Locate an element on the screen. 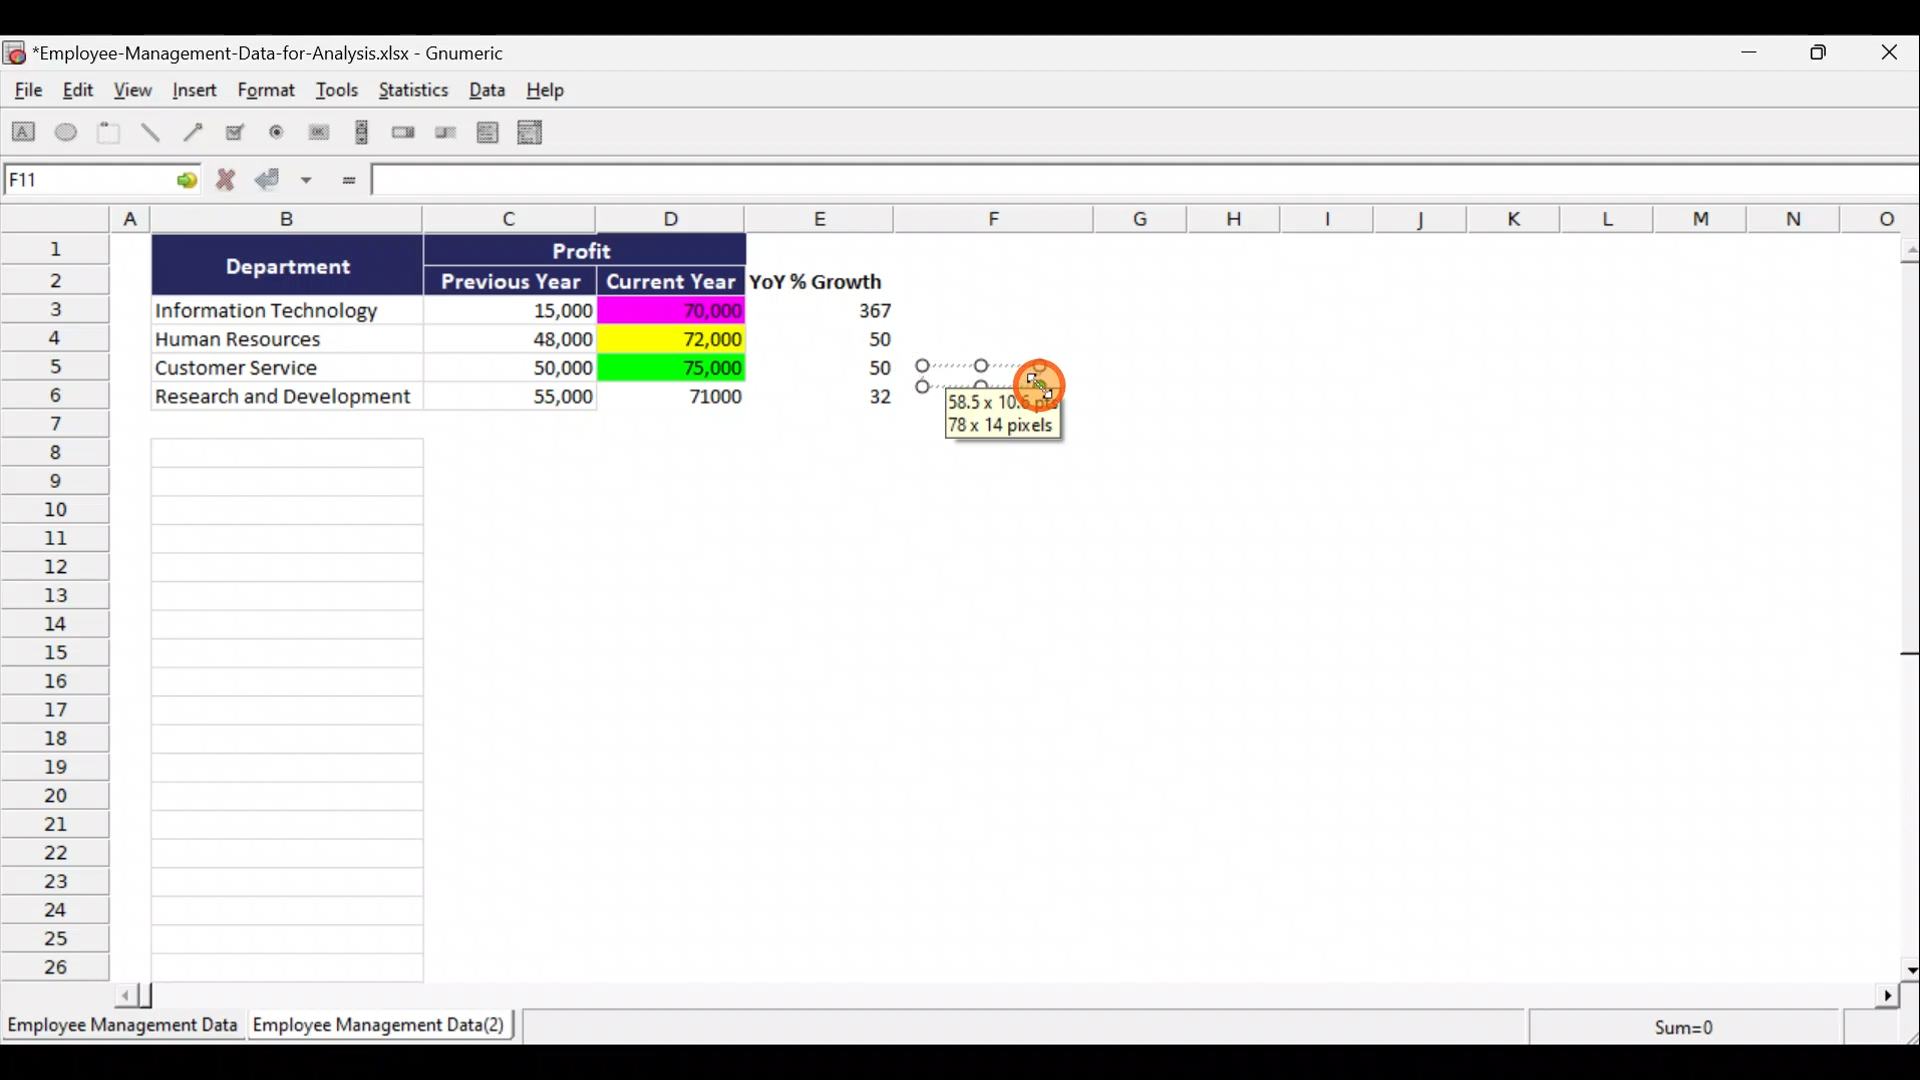 The height and width of the screenshot is (1080, 1920). 58.5x 10.6 pts is located at coordinates (1006, 401).